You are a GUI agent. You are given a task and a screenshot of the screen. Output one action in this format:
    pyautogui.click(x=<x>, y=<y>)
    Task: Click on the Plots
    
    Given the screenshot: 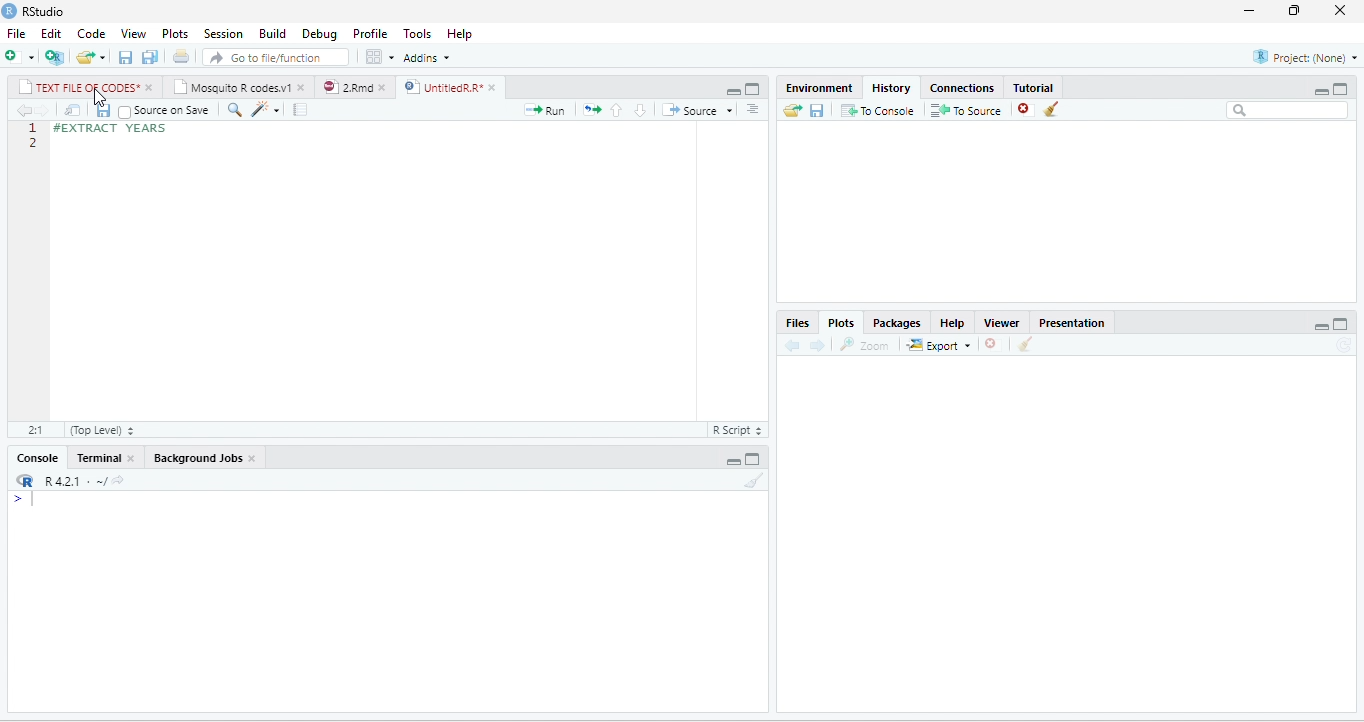 What is the action you would take?
    pyautogui.click(x=175, y=34)
    